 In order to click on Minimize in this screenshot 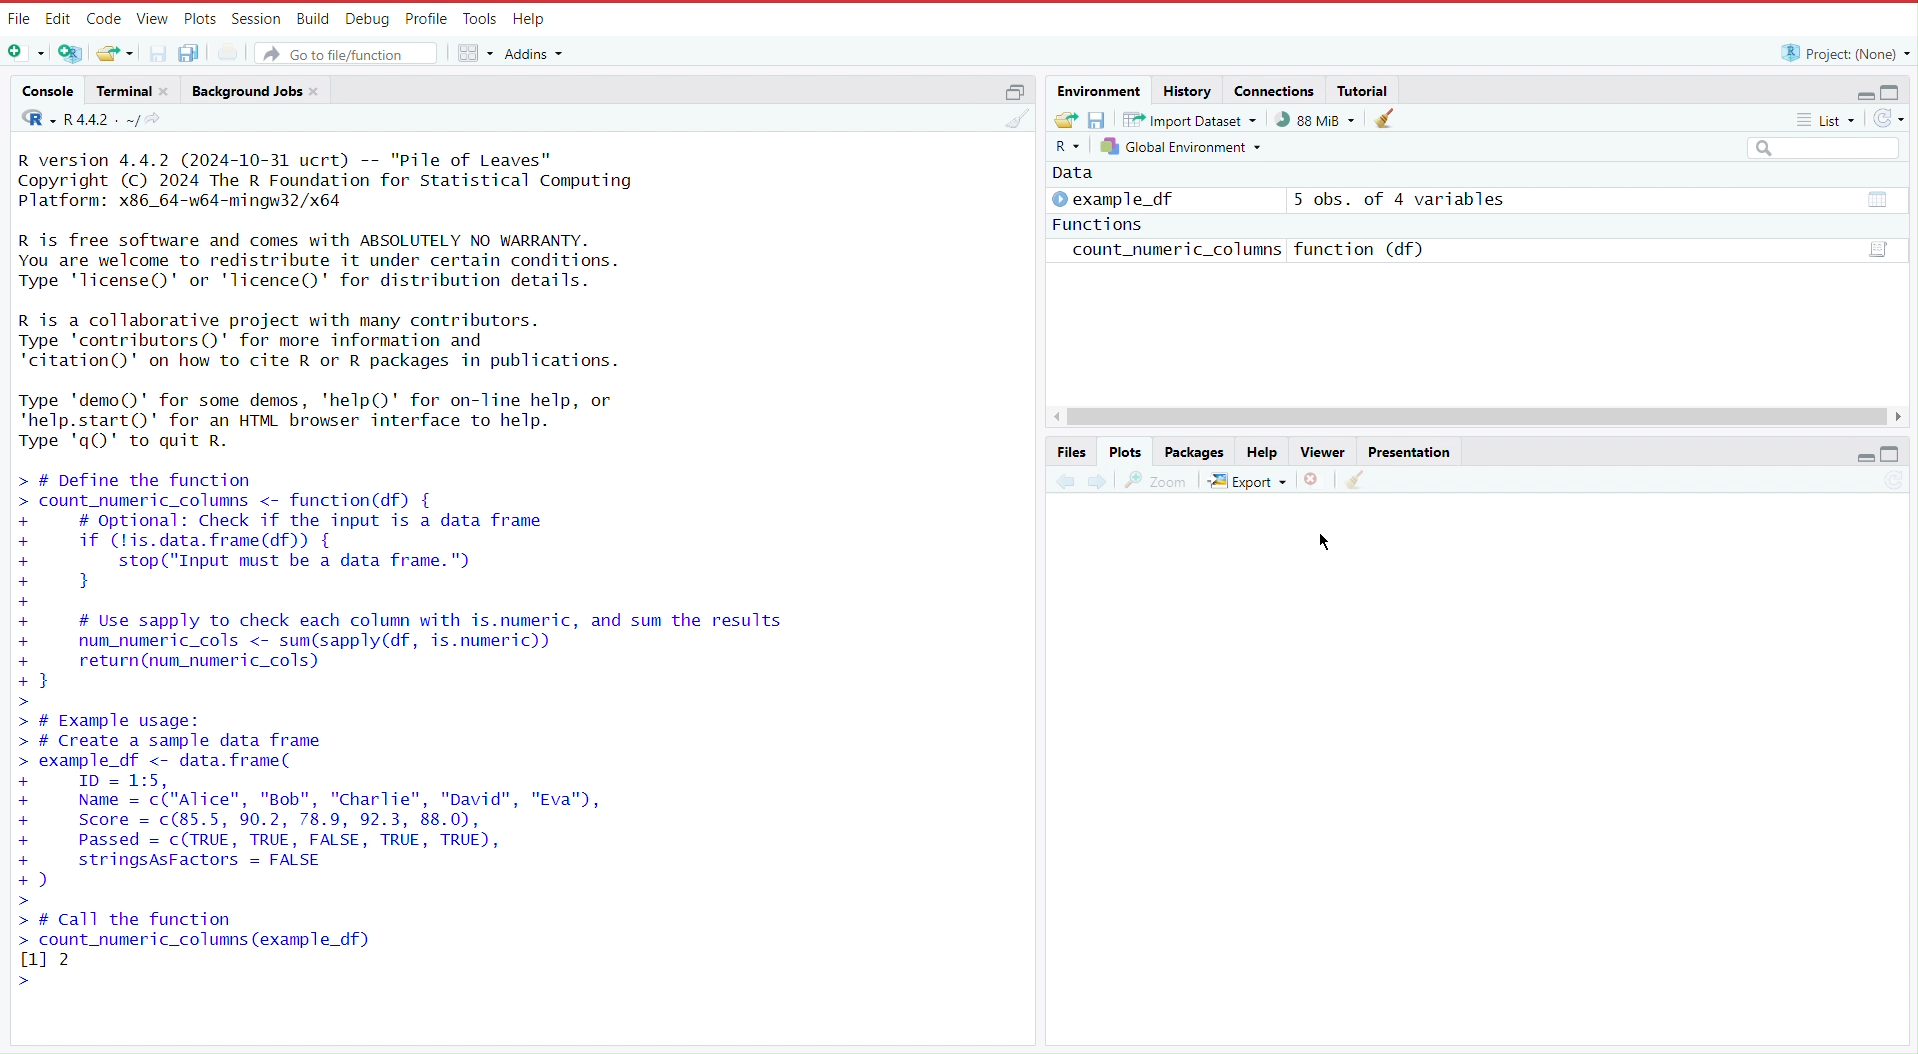, I will do `click(1866, 460)`.